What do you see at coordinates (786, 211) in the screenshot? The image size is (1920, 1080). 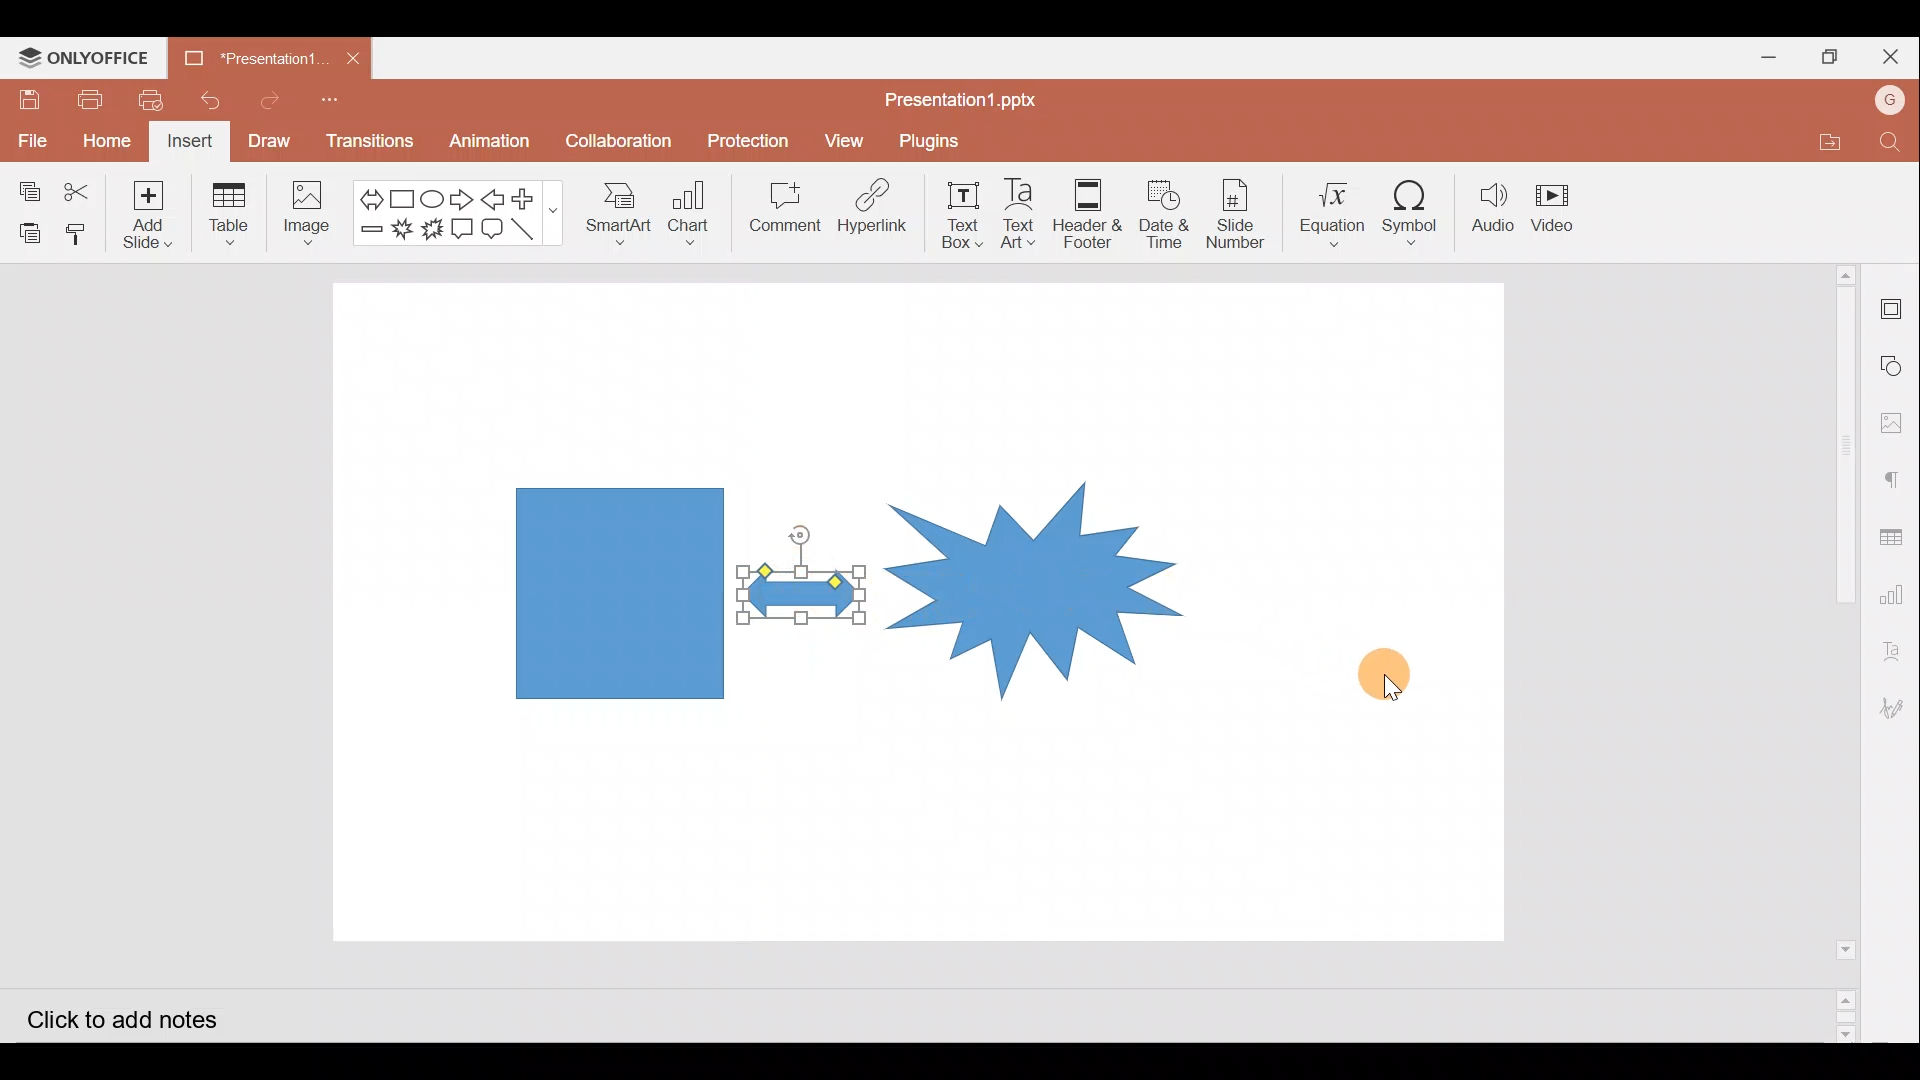 I see `Comment` at bounding box center [786, 211].